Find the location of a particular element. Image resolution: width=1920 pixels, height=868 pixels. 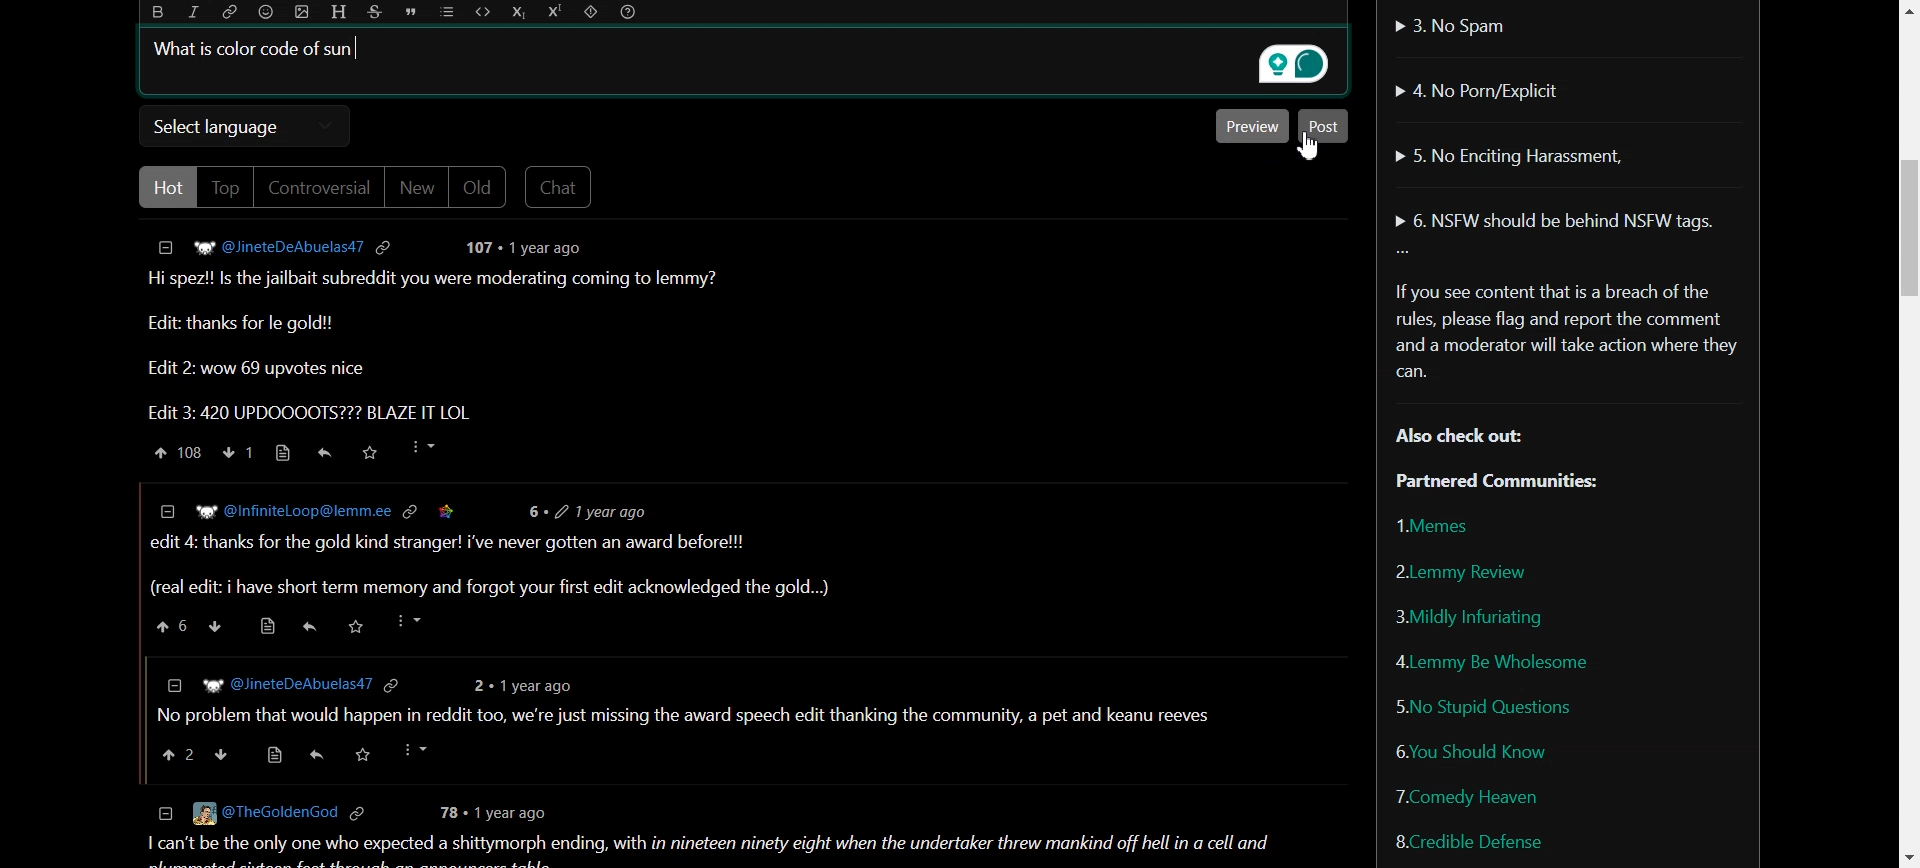

1 can't be the only one who expected a shittymorph ending, with in nineteen ninety eight when the undertaker threw mankind off hell in a cell and is located at coordinates (701, 843).